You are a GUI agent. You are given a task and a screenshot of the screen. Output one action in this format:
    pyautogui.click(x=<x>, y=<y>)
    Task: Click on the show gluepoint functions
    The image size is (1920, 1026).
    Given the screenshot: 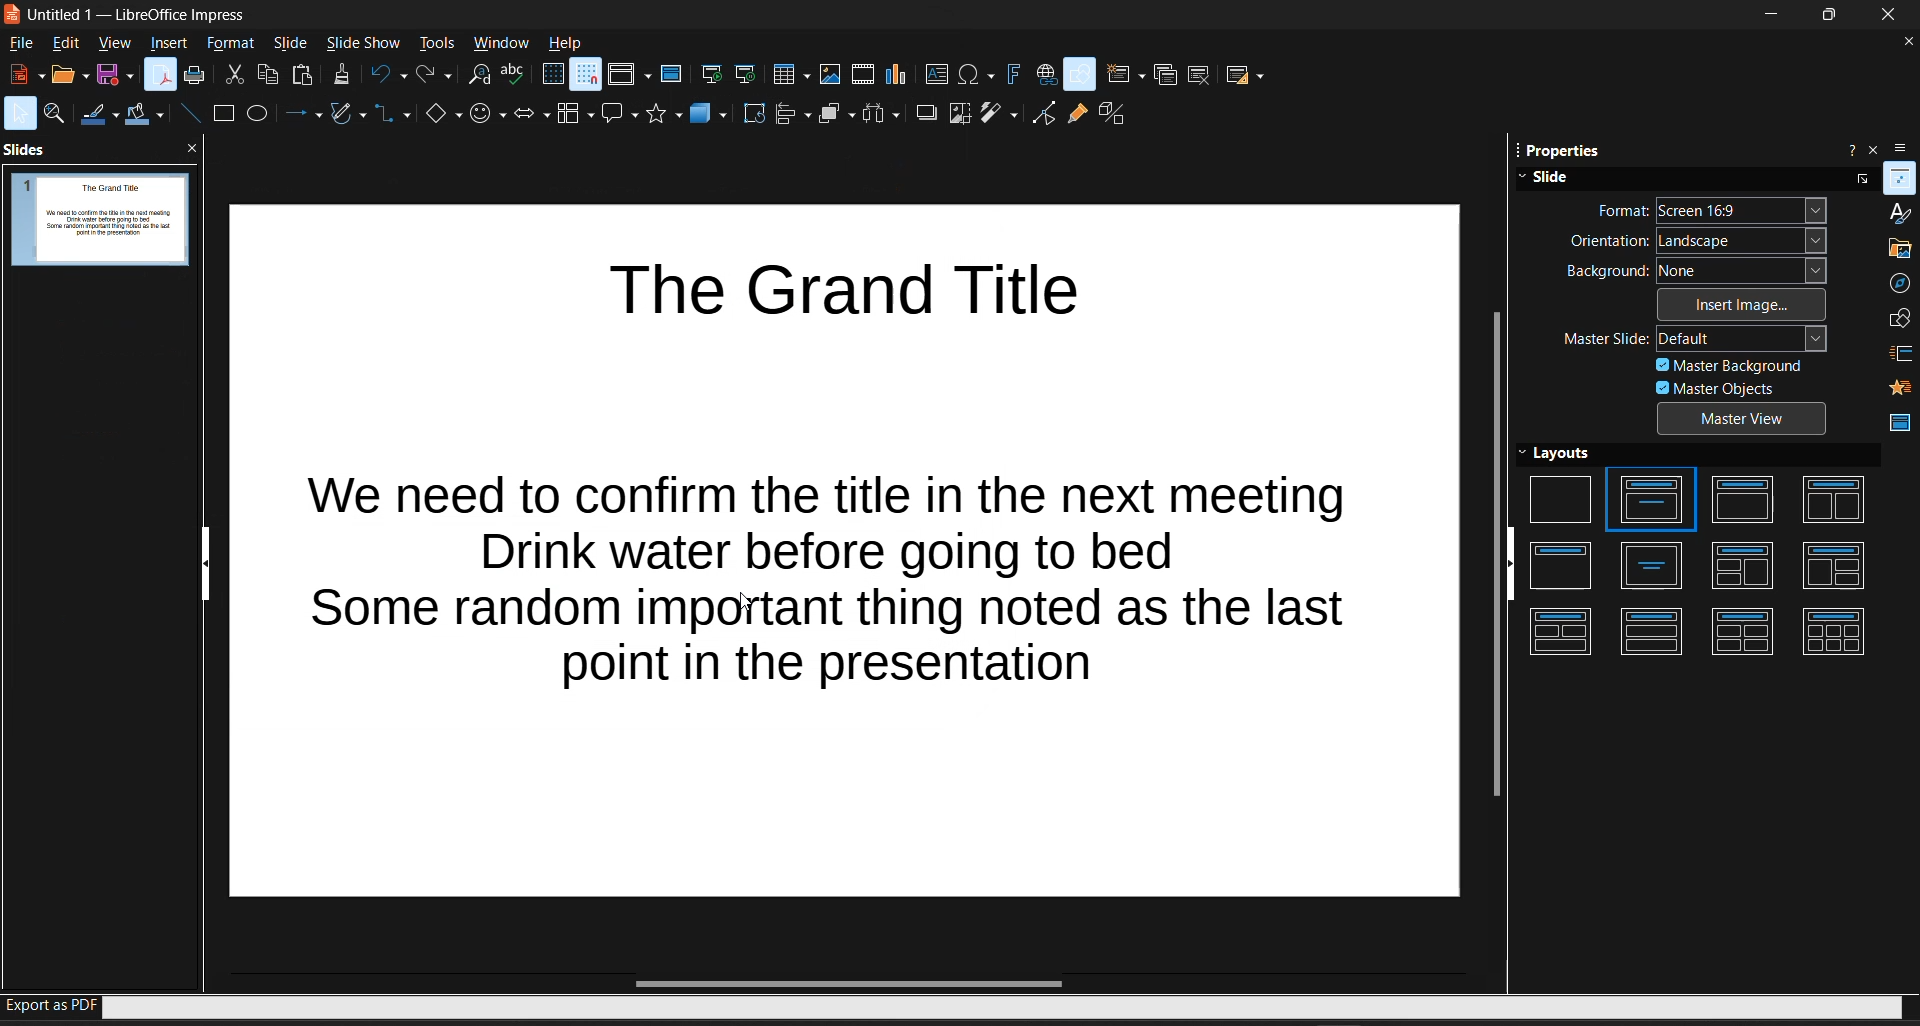 What is the action you would take?
    pyautogui.click(x=1076, y=115)
    